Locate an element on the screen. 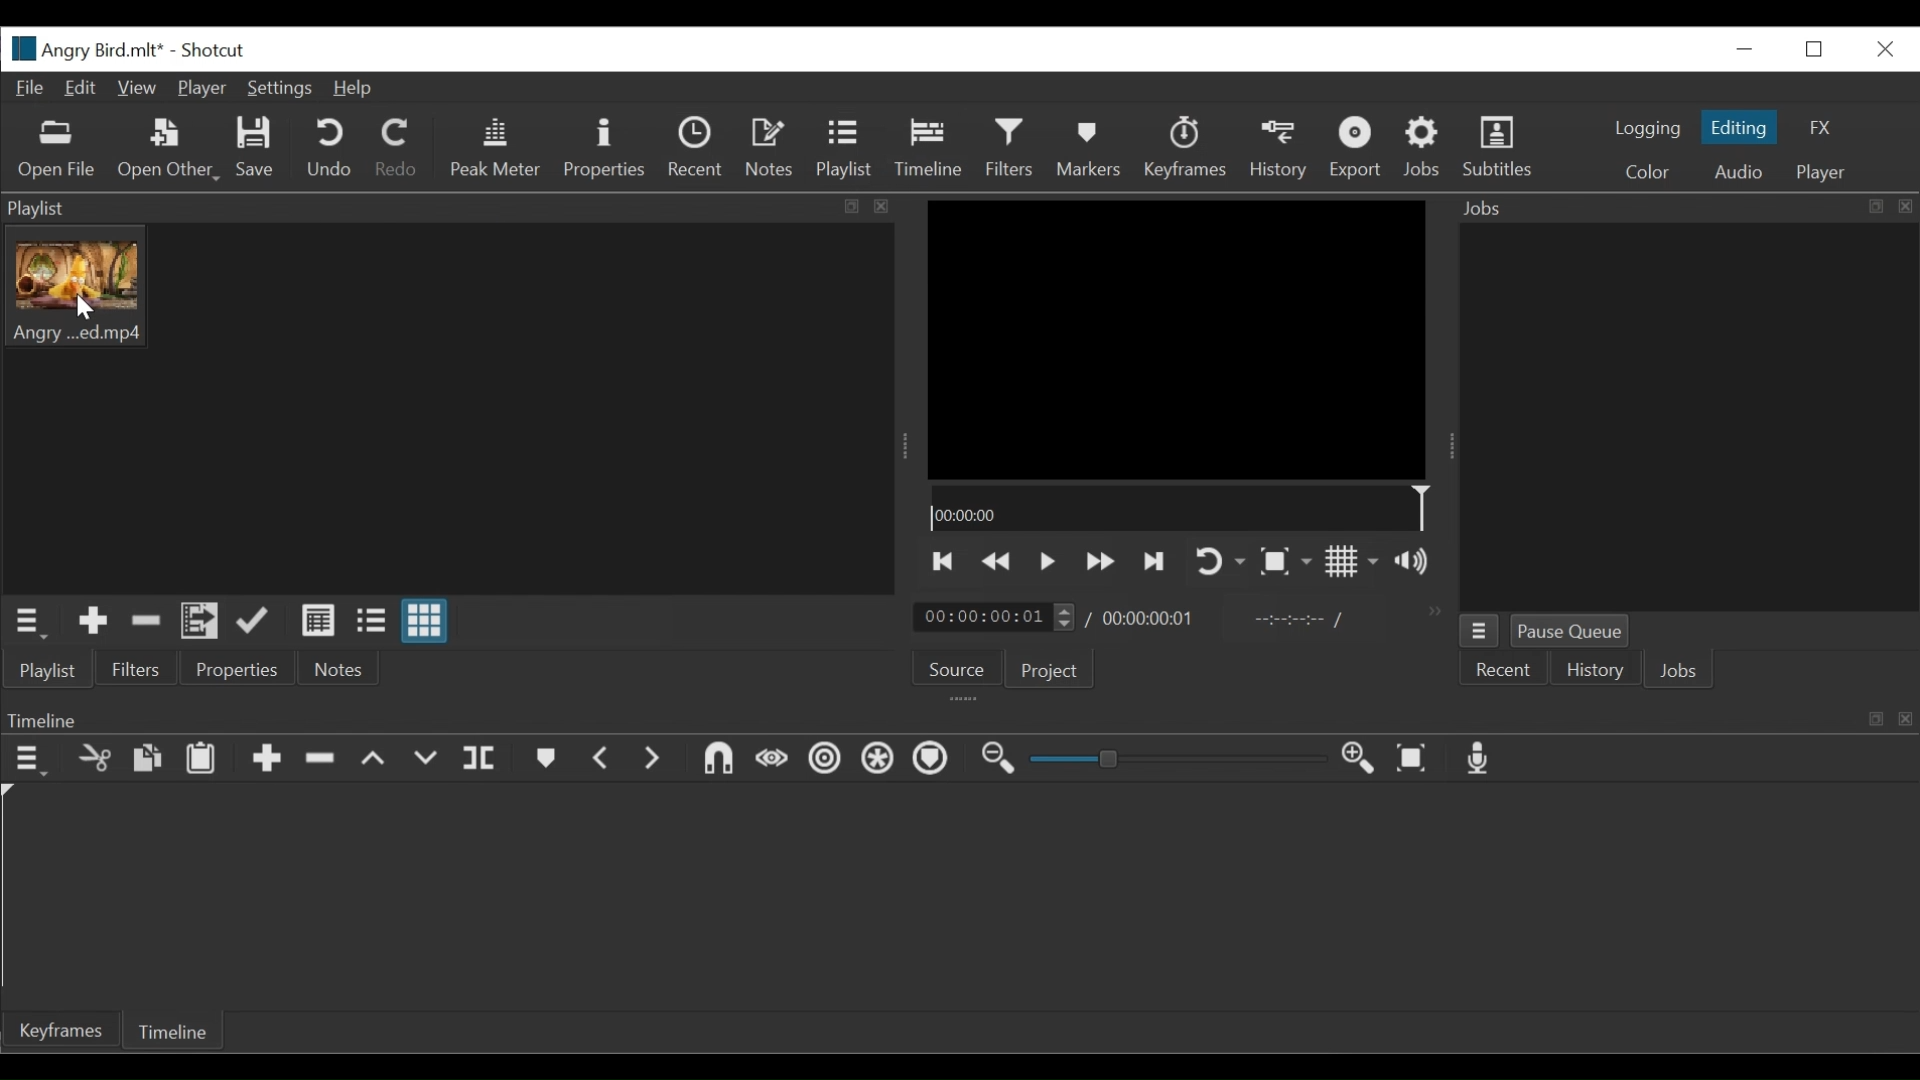  Zoom timeline in is located at coordinates (1361, 761).